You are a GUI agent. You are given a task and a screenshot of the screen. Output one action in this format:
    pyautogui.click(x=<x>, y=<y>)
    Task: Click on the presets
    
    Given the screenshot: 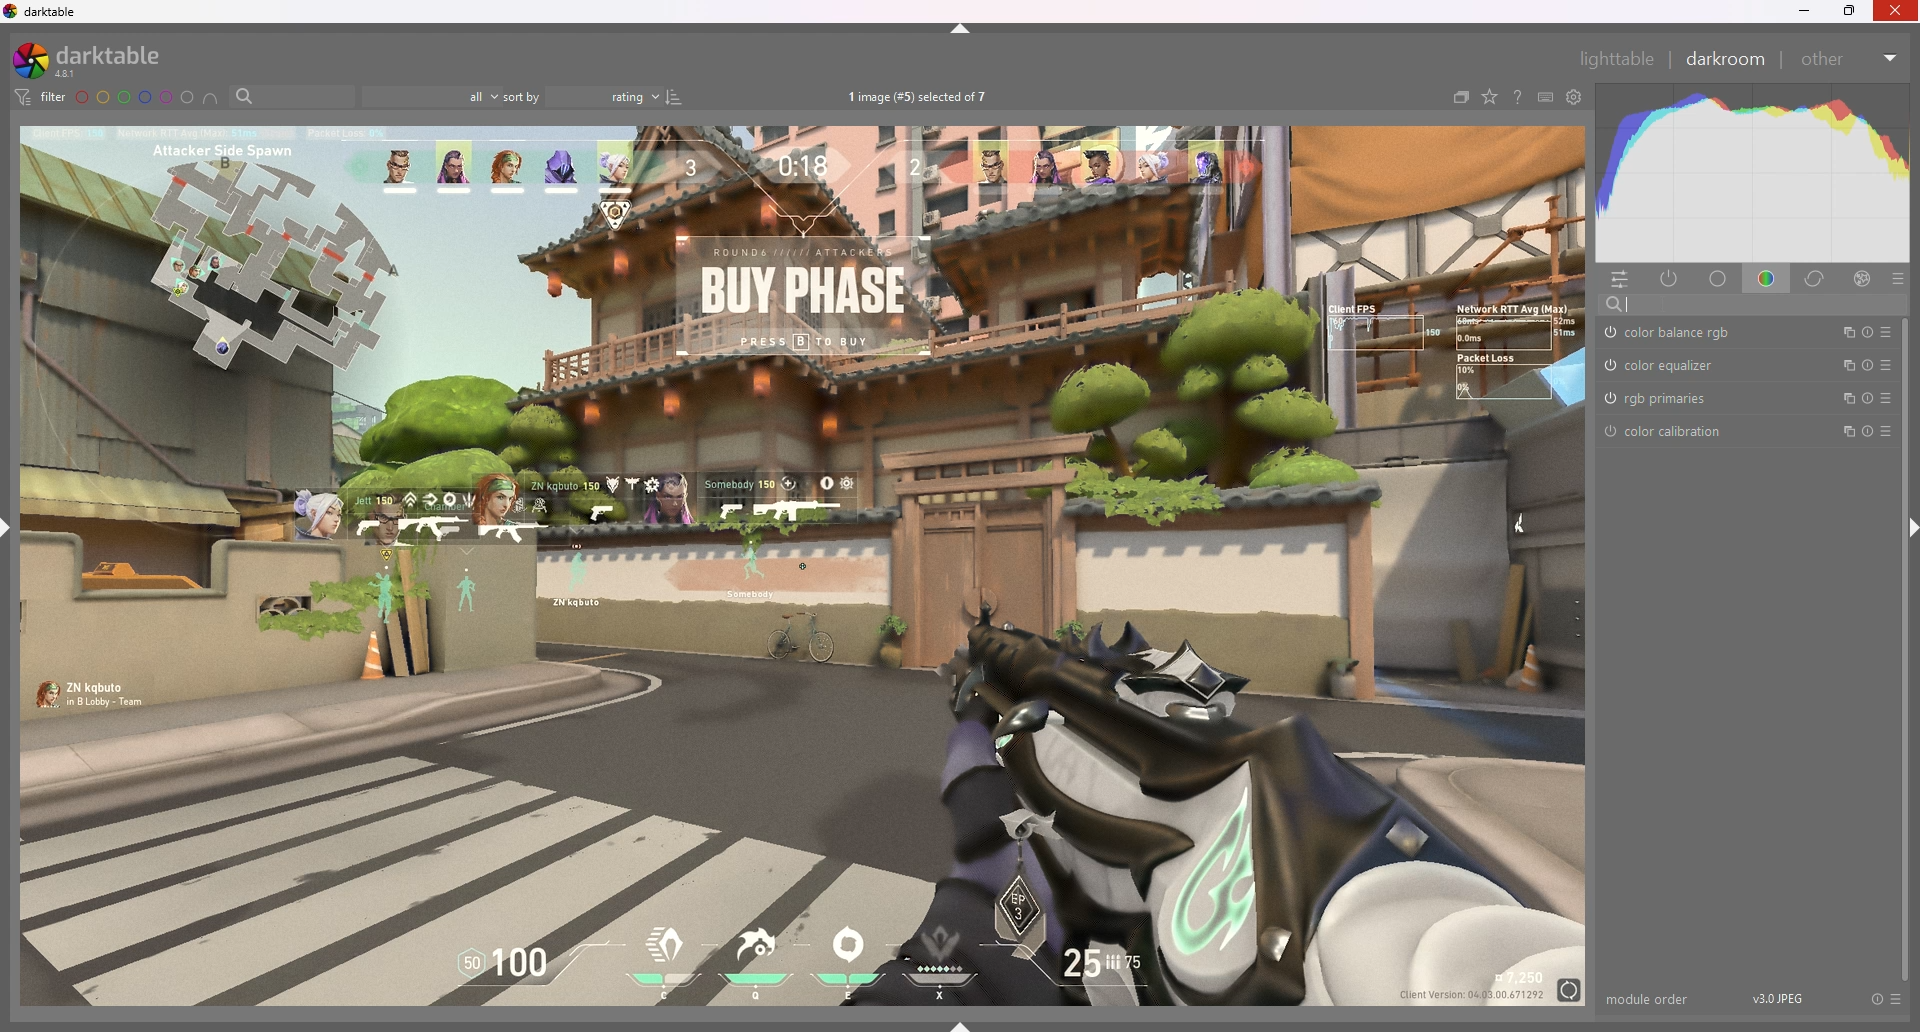 What is the action you would take?
    pyautogui.click(x=1897, y=280)
    